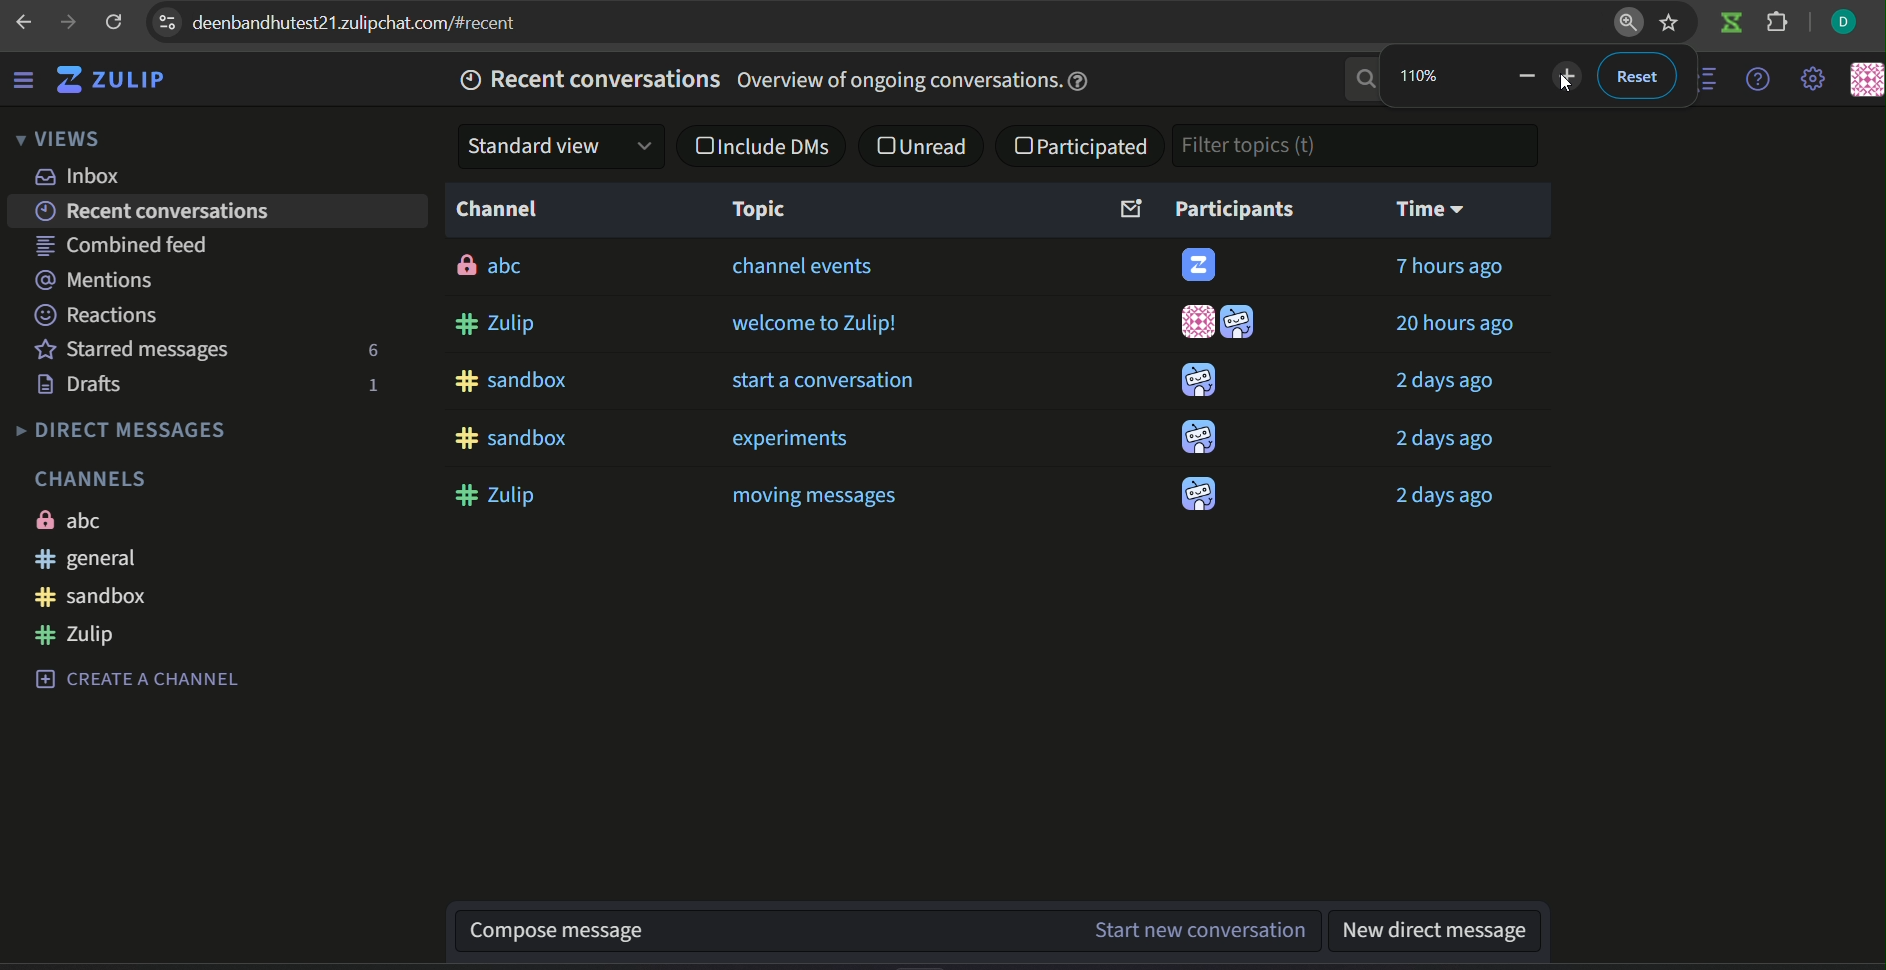 Image resolution: width=1886 pixels, height=970 pixels. I want to click on channel events, so click(806, 267).